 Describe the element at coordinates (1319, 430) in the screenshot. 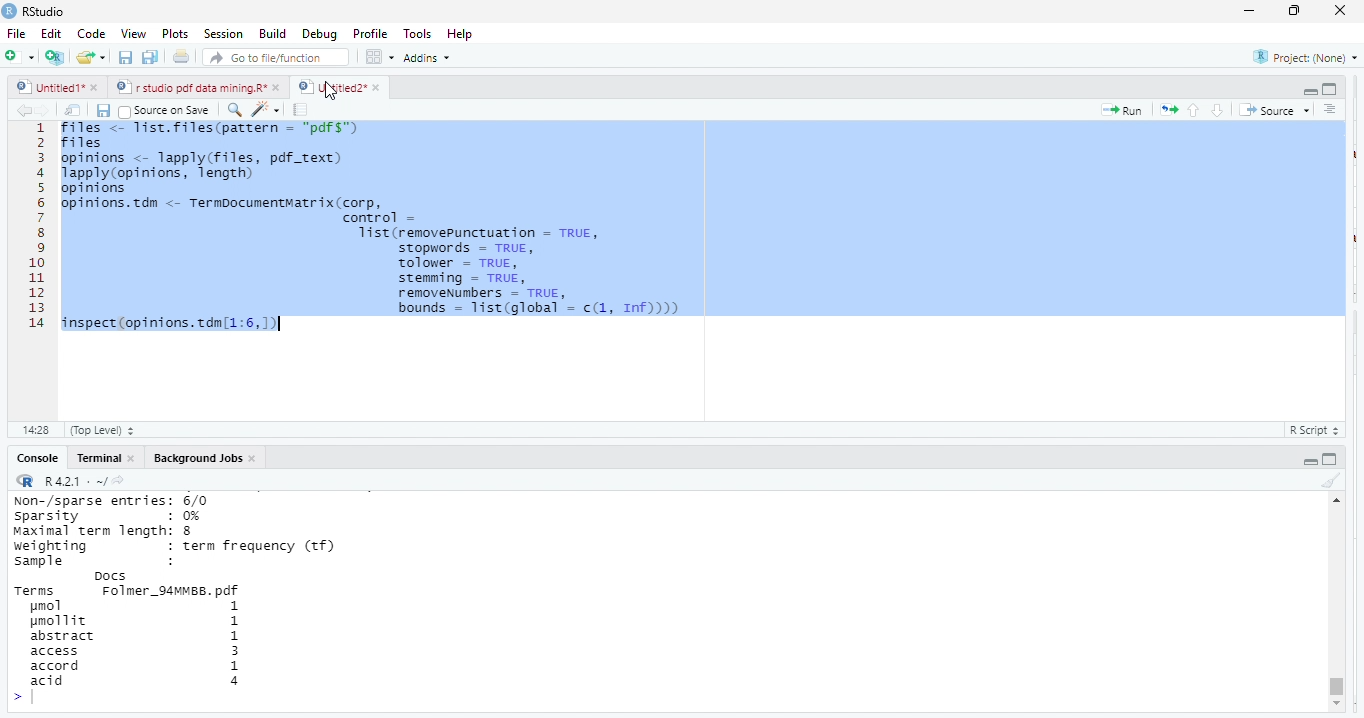

I see `r script` at that location.